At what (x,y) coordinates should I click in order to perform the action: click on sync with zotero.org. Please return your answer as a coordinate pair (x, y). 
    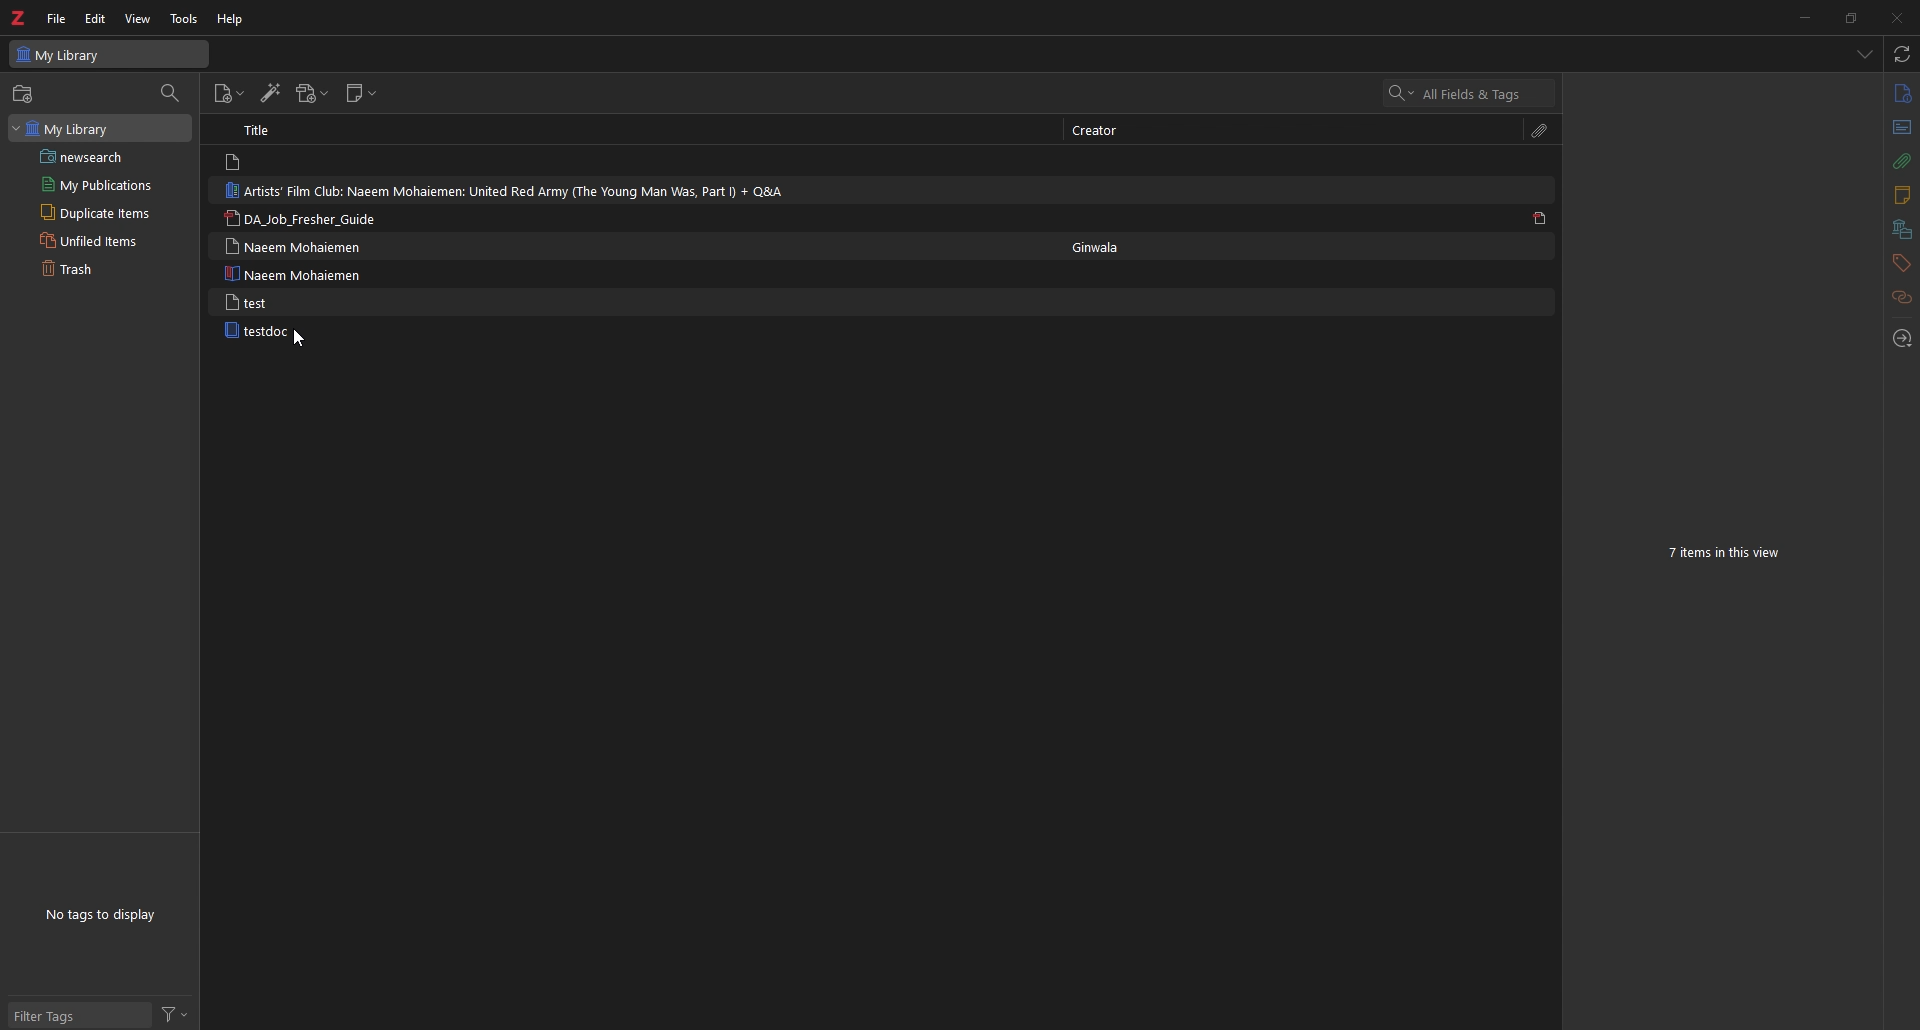
    Looking at the image, I should click on (1903, 53).